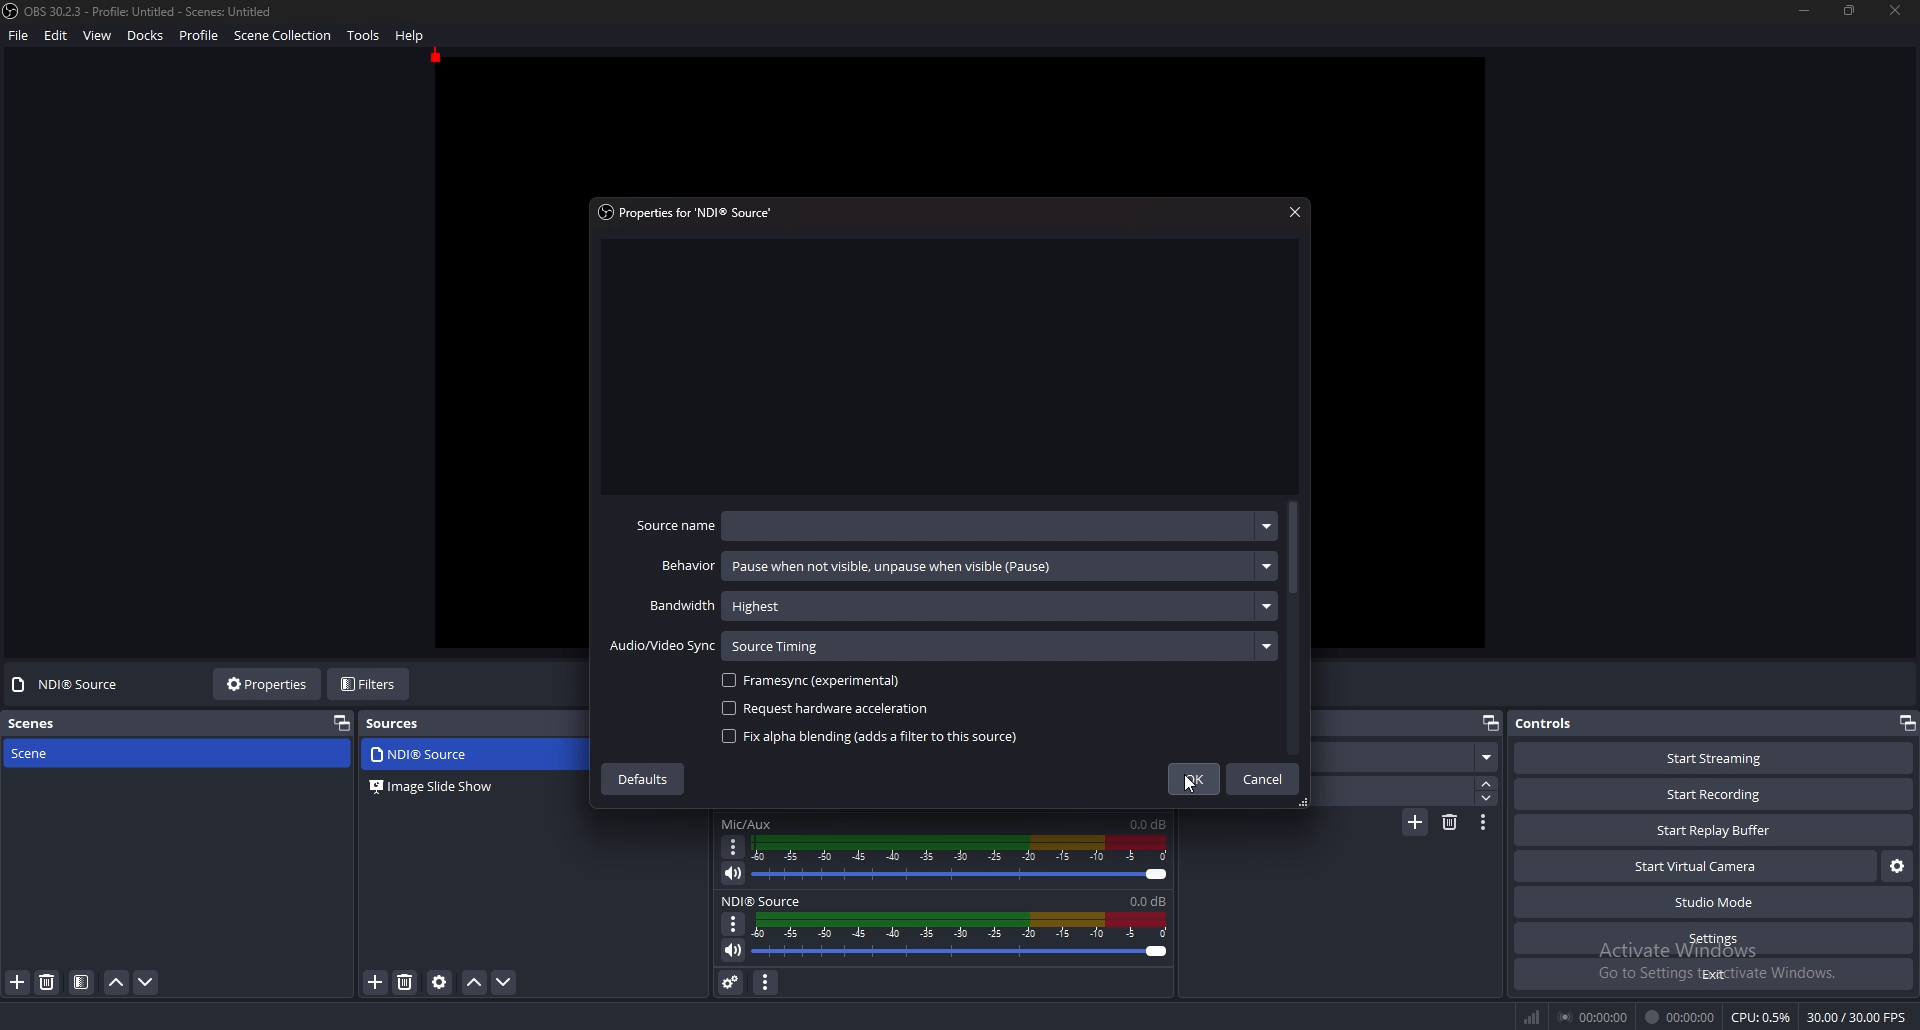 The image size is (1920, 1030). Describe the element at coordinates (51, 723) in the screenshot. I see `scenes` at that location.